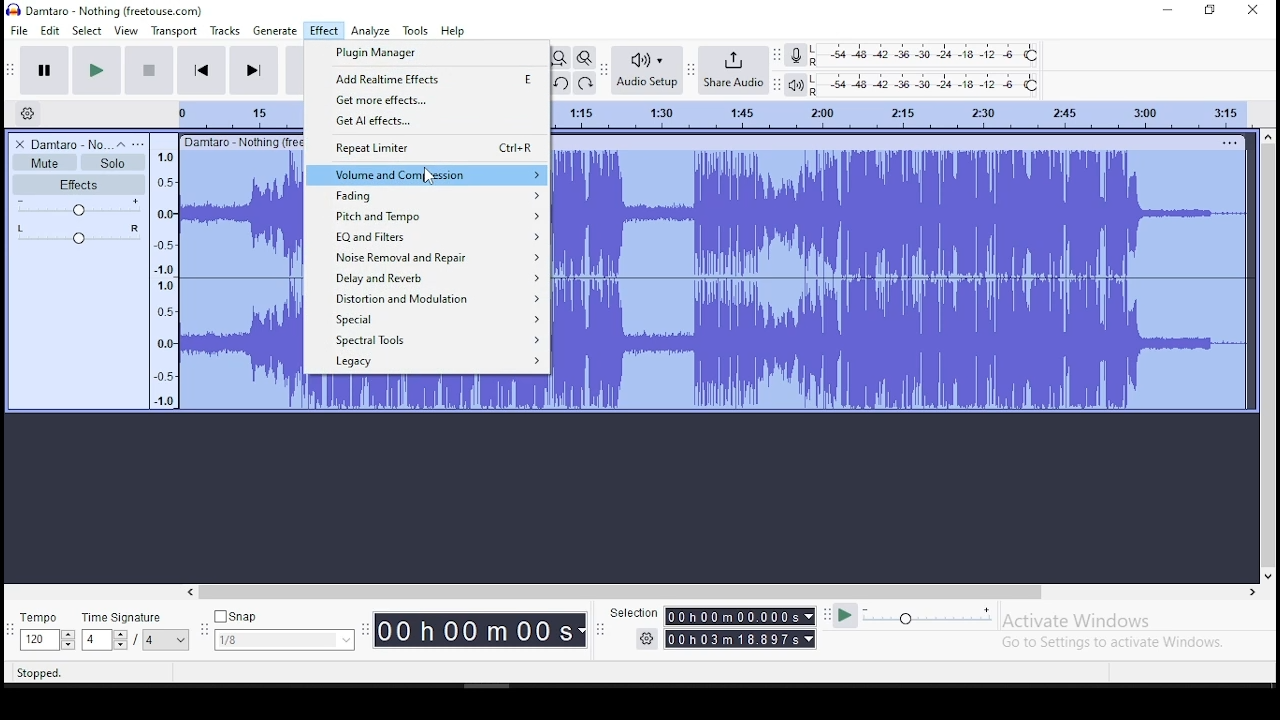 Image resolution: width=1280 pixels, height=720 pixels. What do you see at coordinates (794, 85) in the screenshot?
I see `playback meter` at bounding box center [794, 85].